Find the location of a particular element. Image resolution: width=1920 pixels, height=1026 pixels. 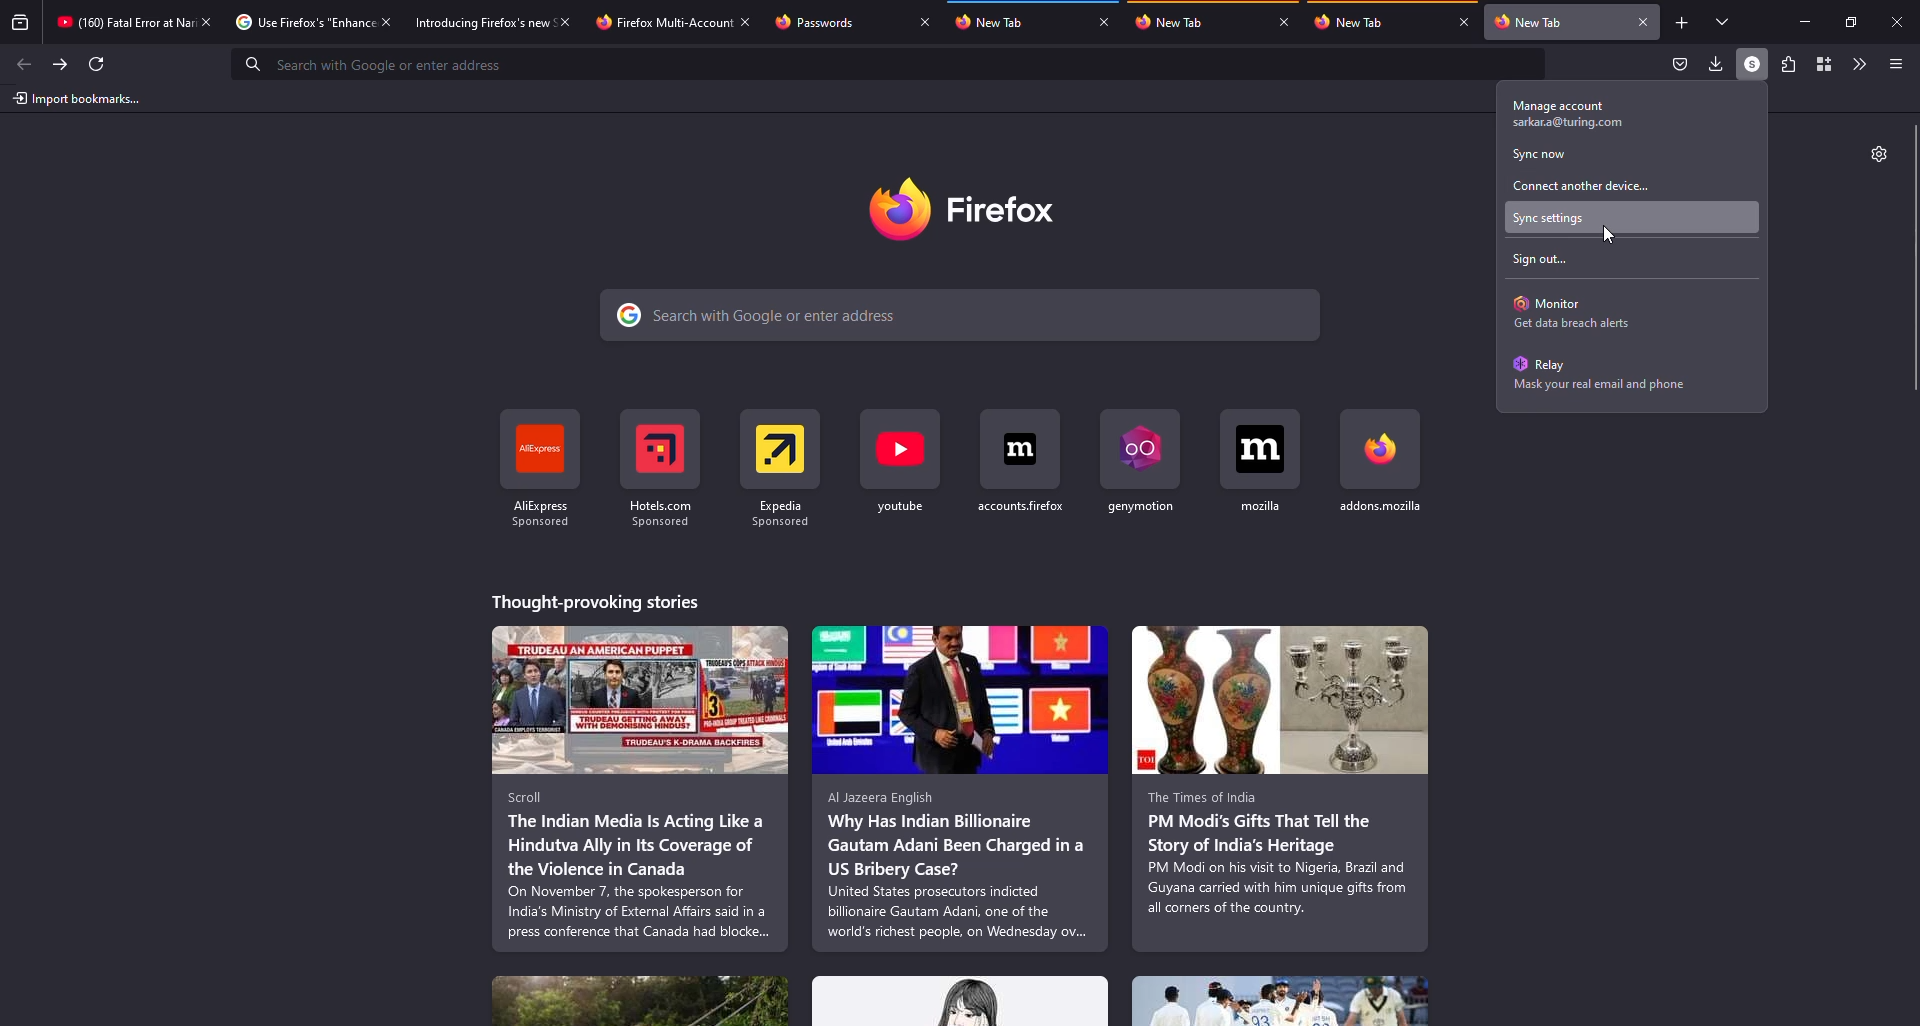

tab is located at coordinates (293, 22).